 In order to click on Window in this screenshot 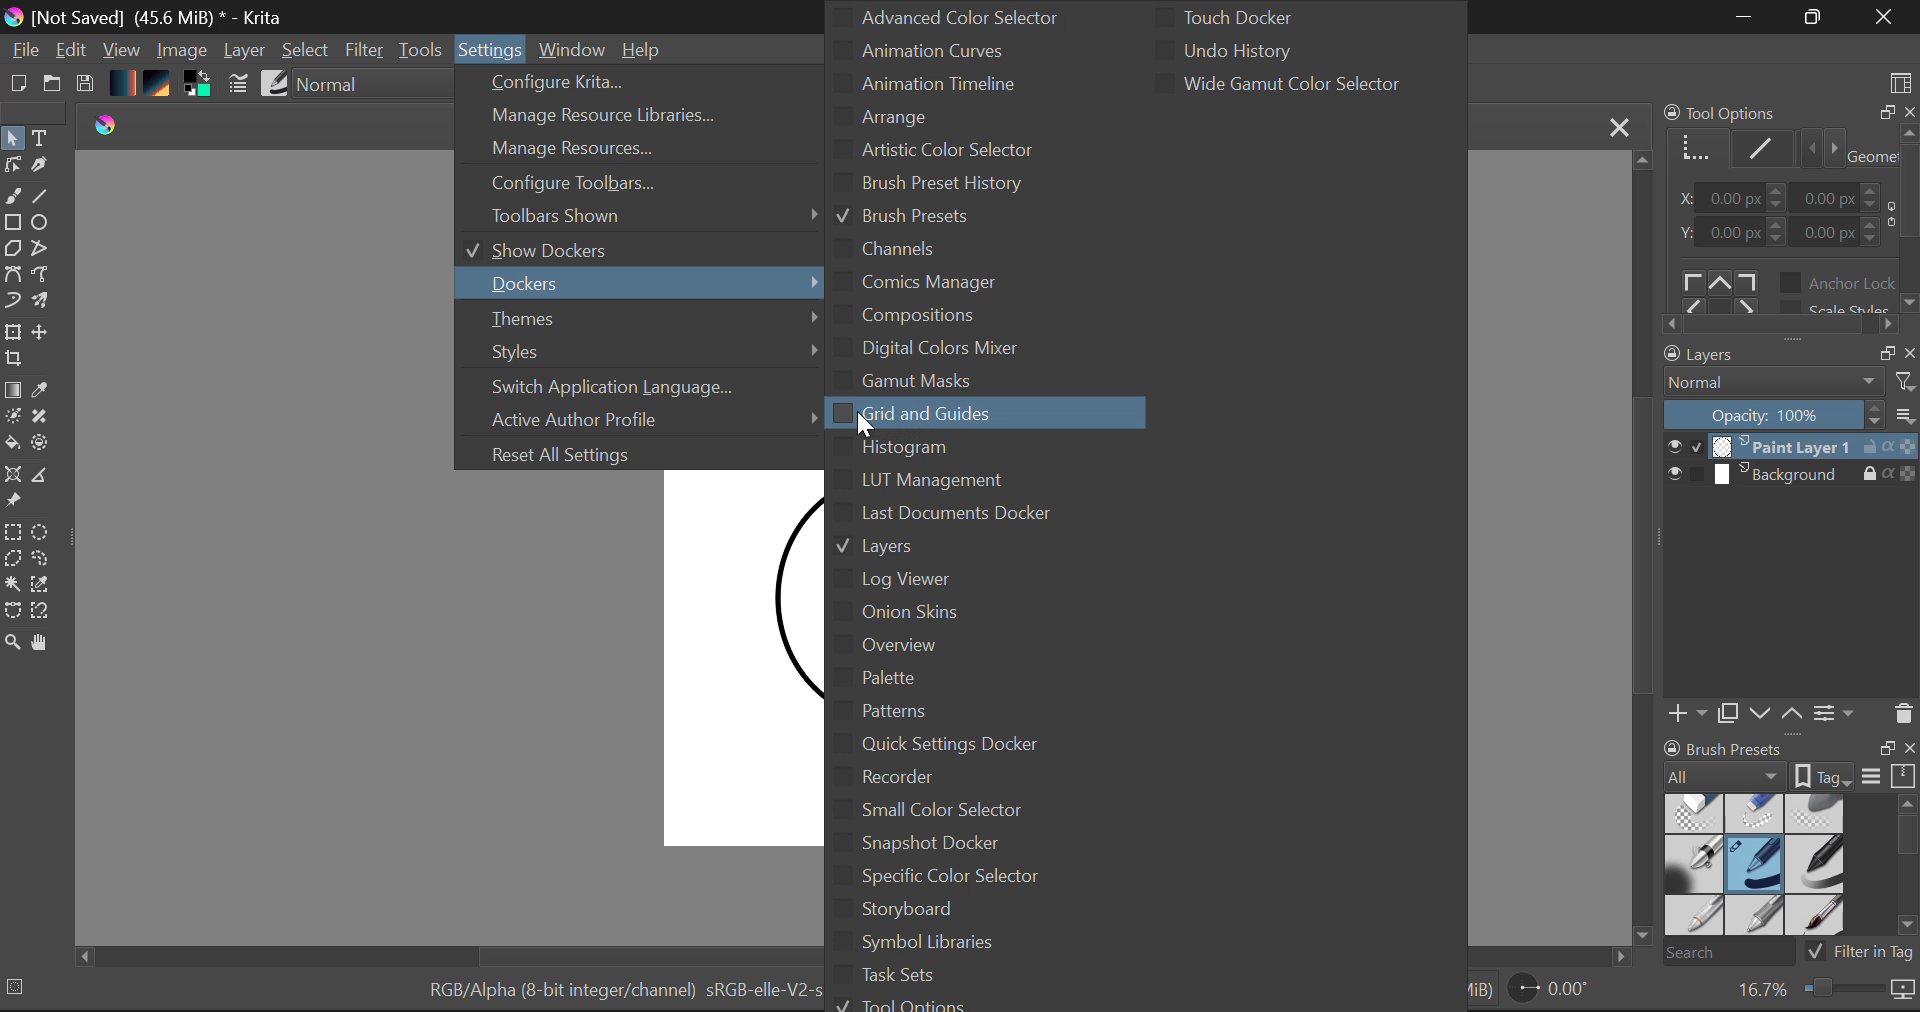, I will do `click(575, 46)`.